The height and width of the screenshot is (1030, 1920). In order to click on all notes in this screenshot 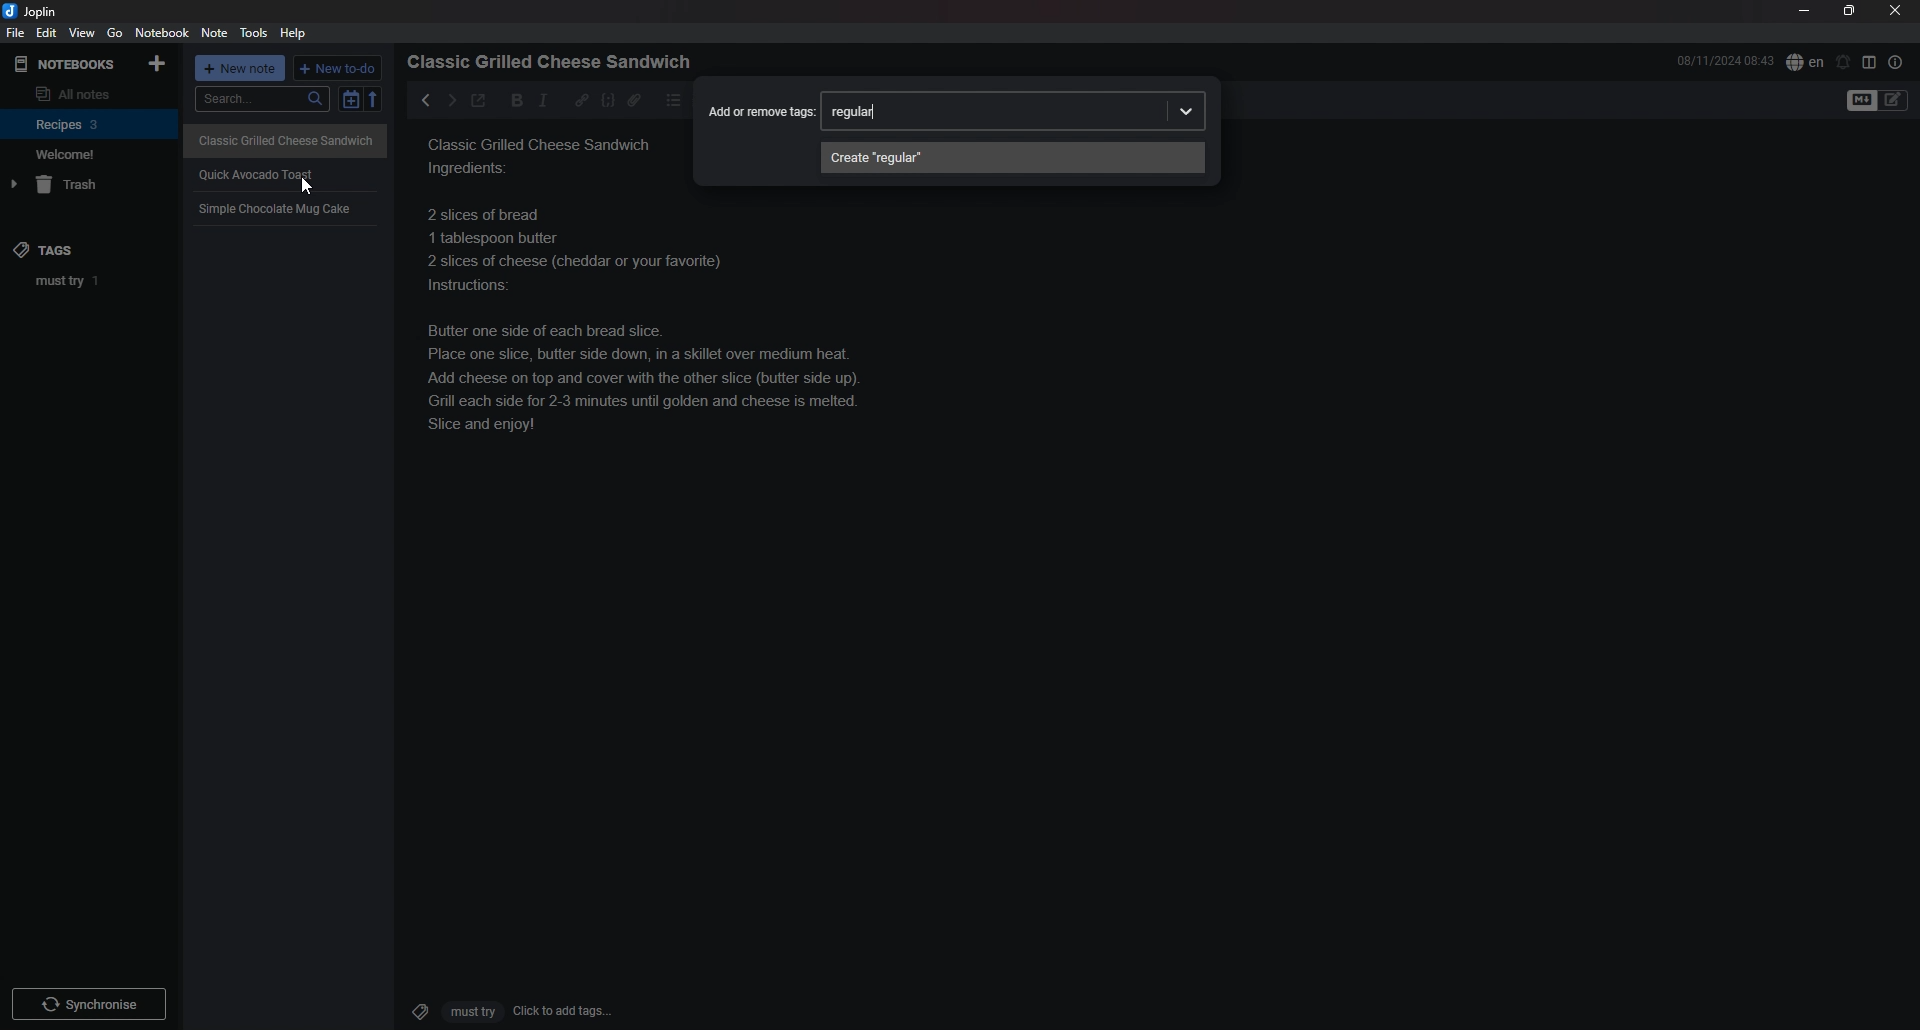, I will do `click(86, 93)`.